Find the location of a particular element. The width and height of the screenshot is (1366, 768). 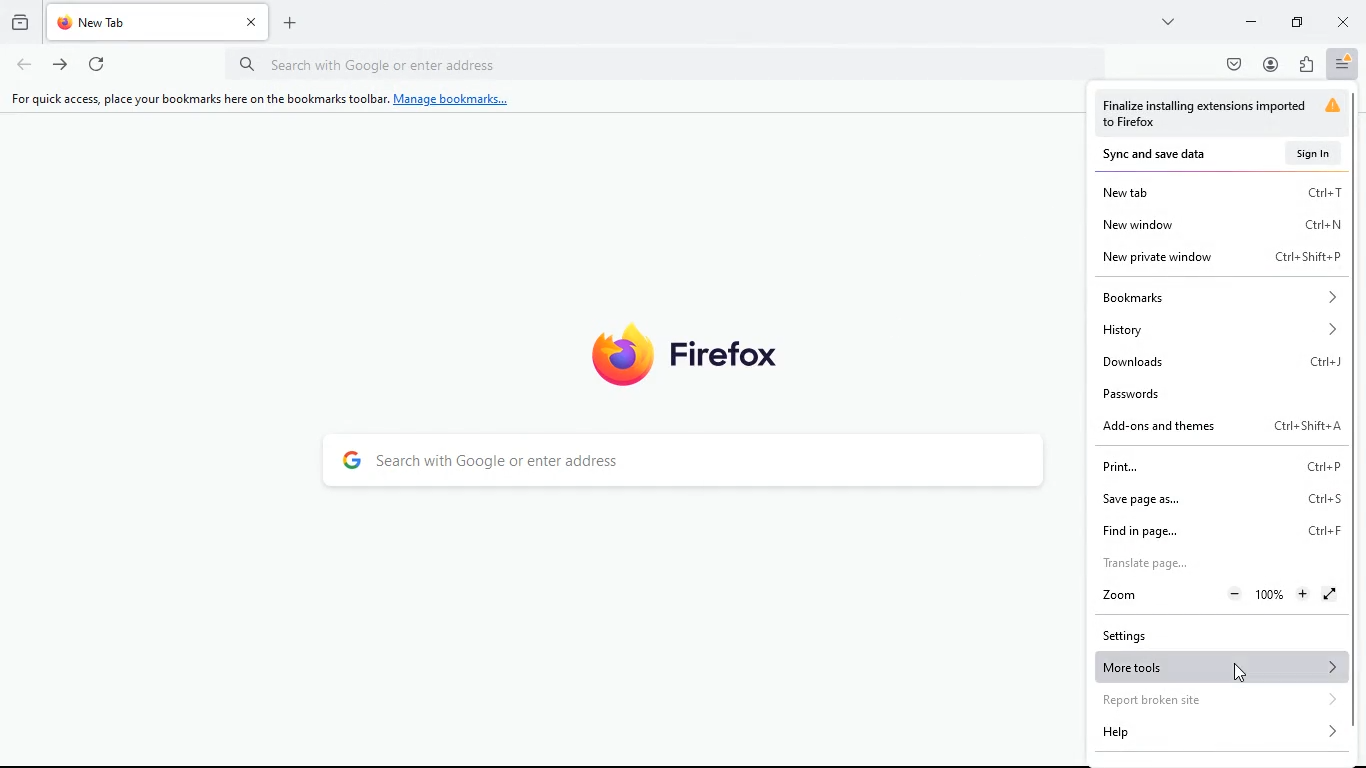

add tab is located at coordinates (291, 25).